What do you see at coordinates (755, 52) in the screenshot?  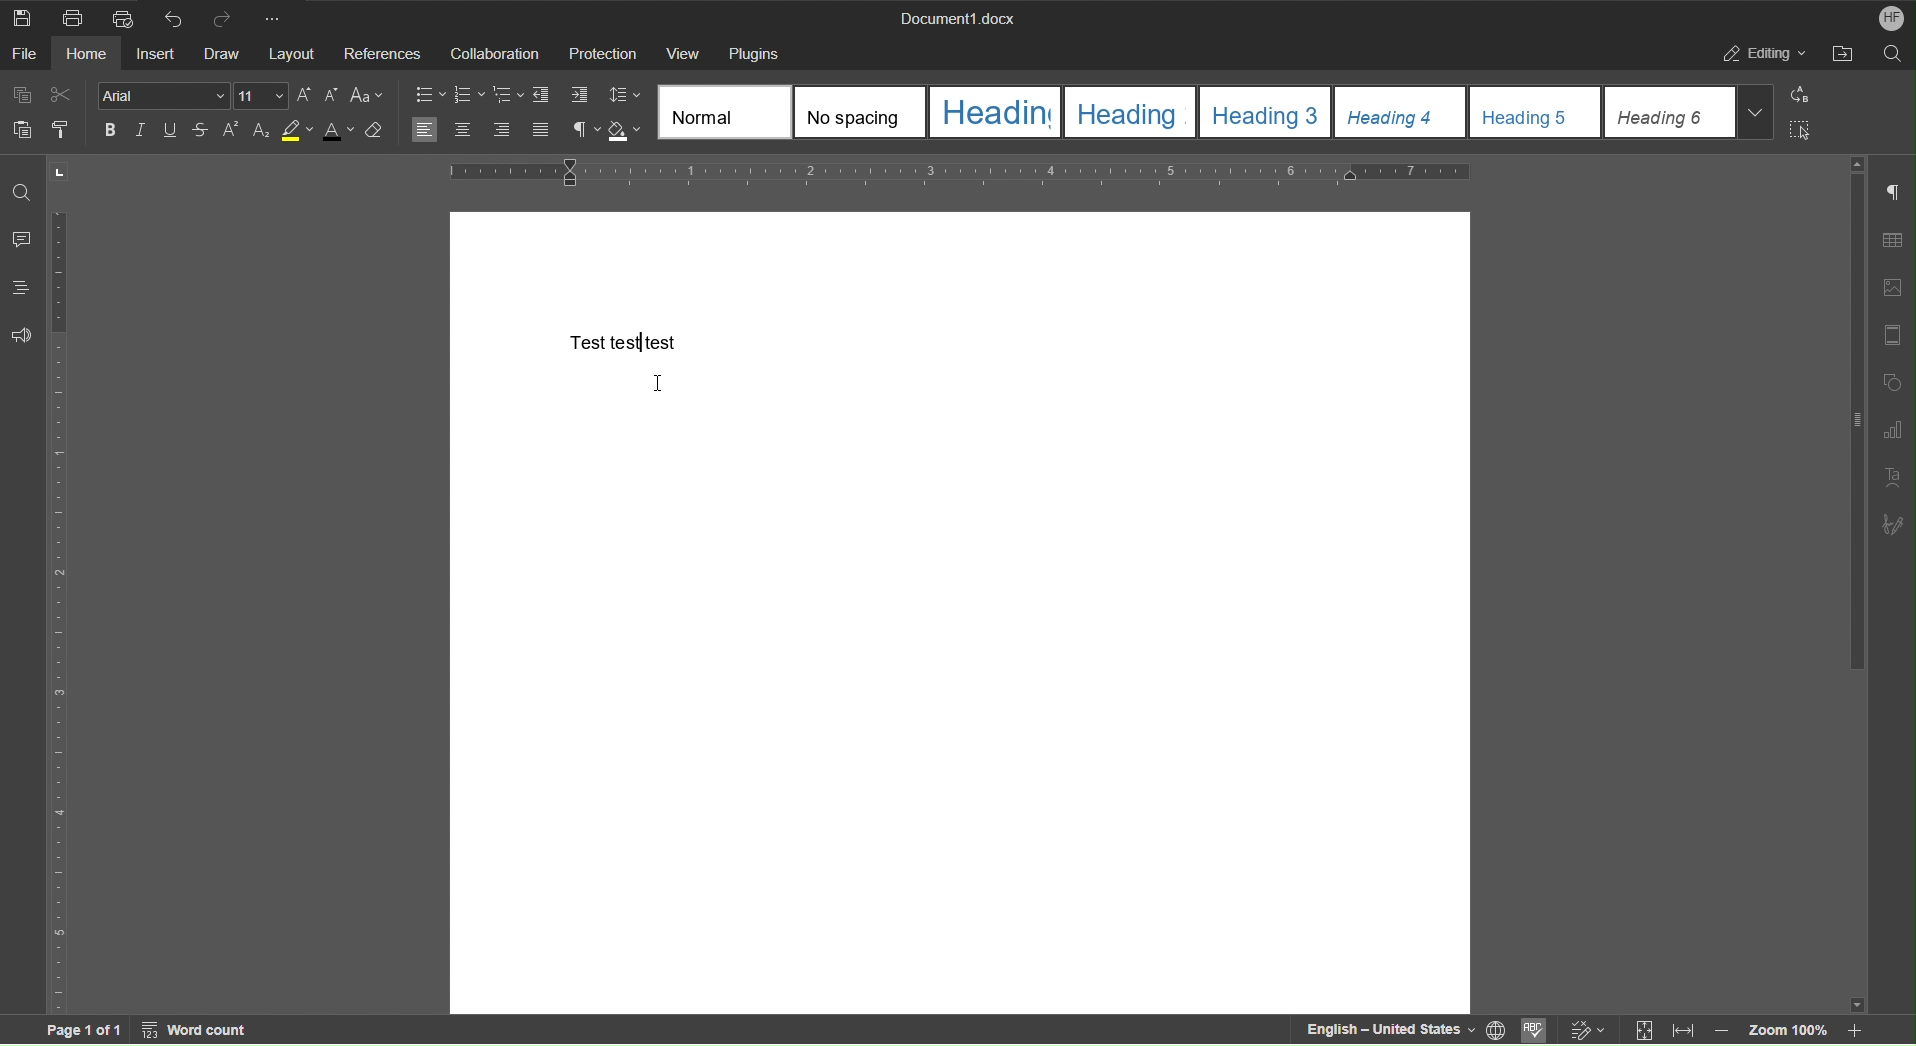 I see `Plugins` at bounding box center [755, 52].